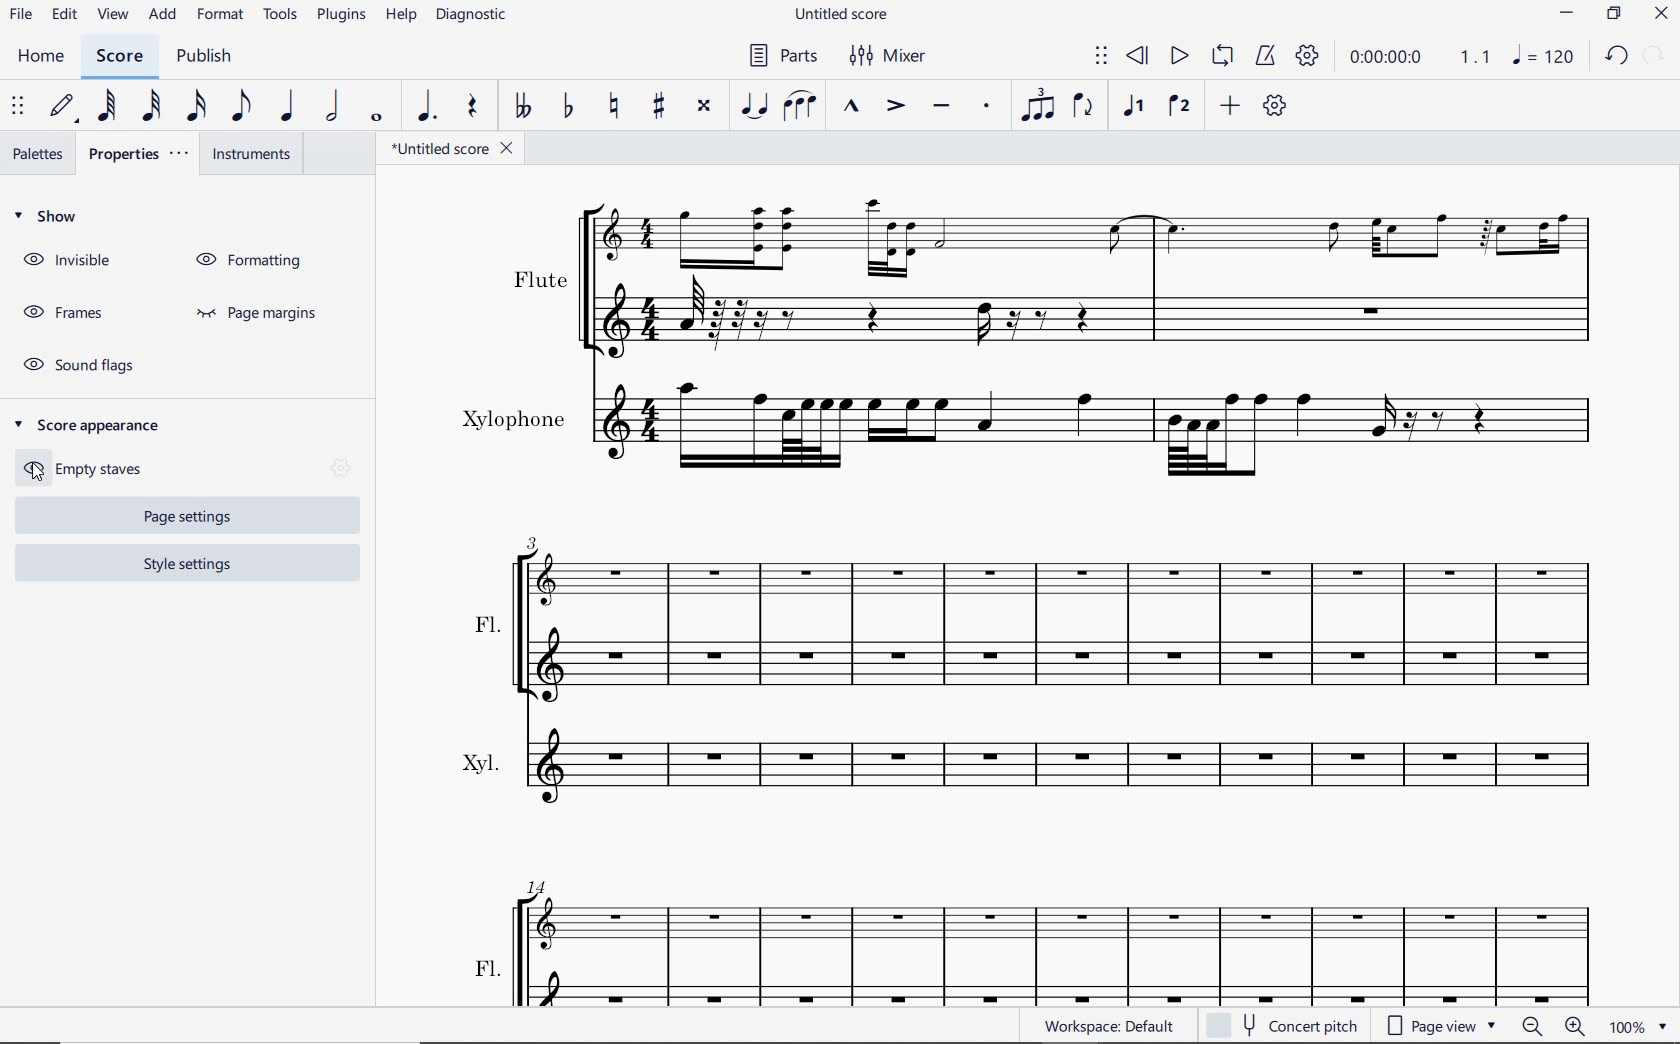 This screenshot has width=1680, height=1044. What do you see at coordinates (137, 156) in the screenshot?
I see `PROPERTIES` at bounding box center [137, 156].